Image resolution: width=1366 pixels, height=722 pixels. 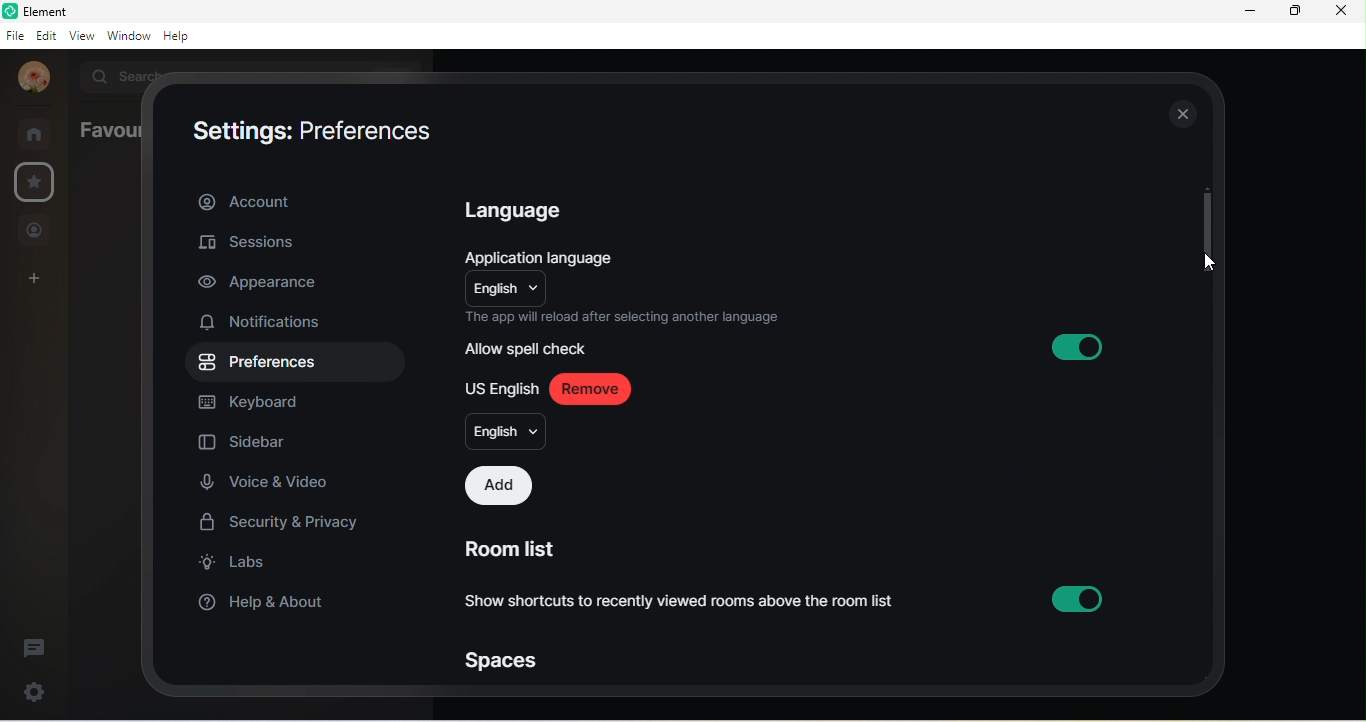 What do you see at coordinates (686, 603) in the screenshot?
I see `show shortcuts to recently viewed rooms above the room list` at bounding box center [686, 603].